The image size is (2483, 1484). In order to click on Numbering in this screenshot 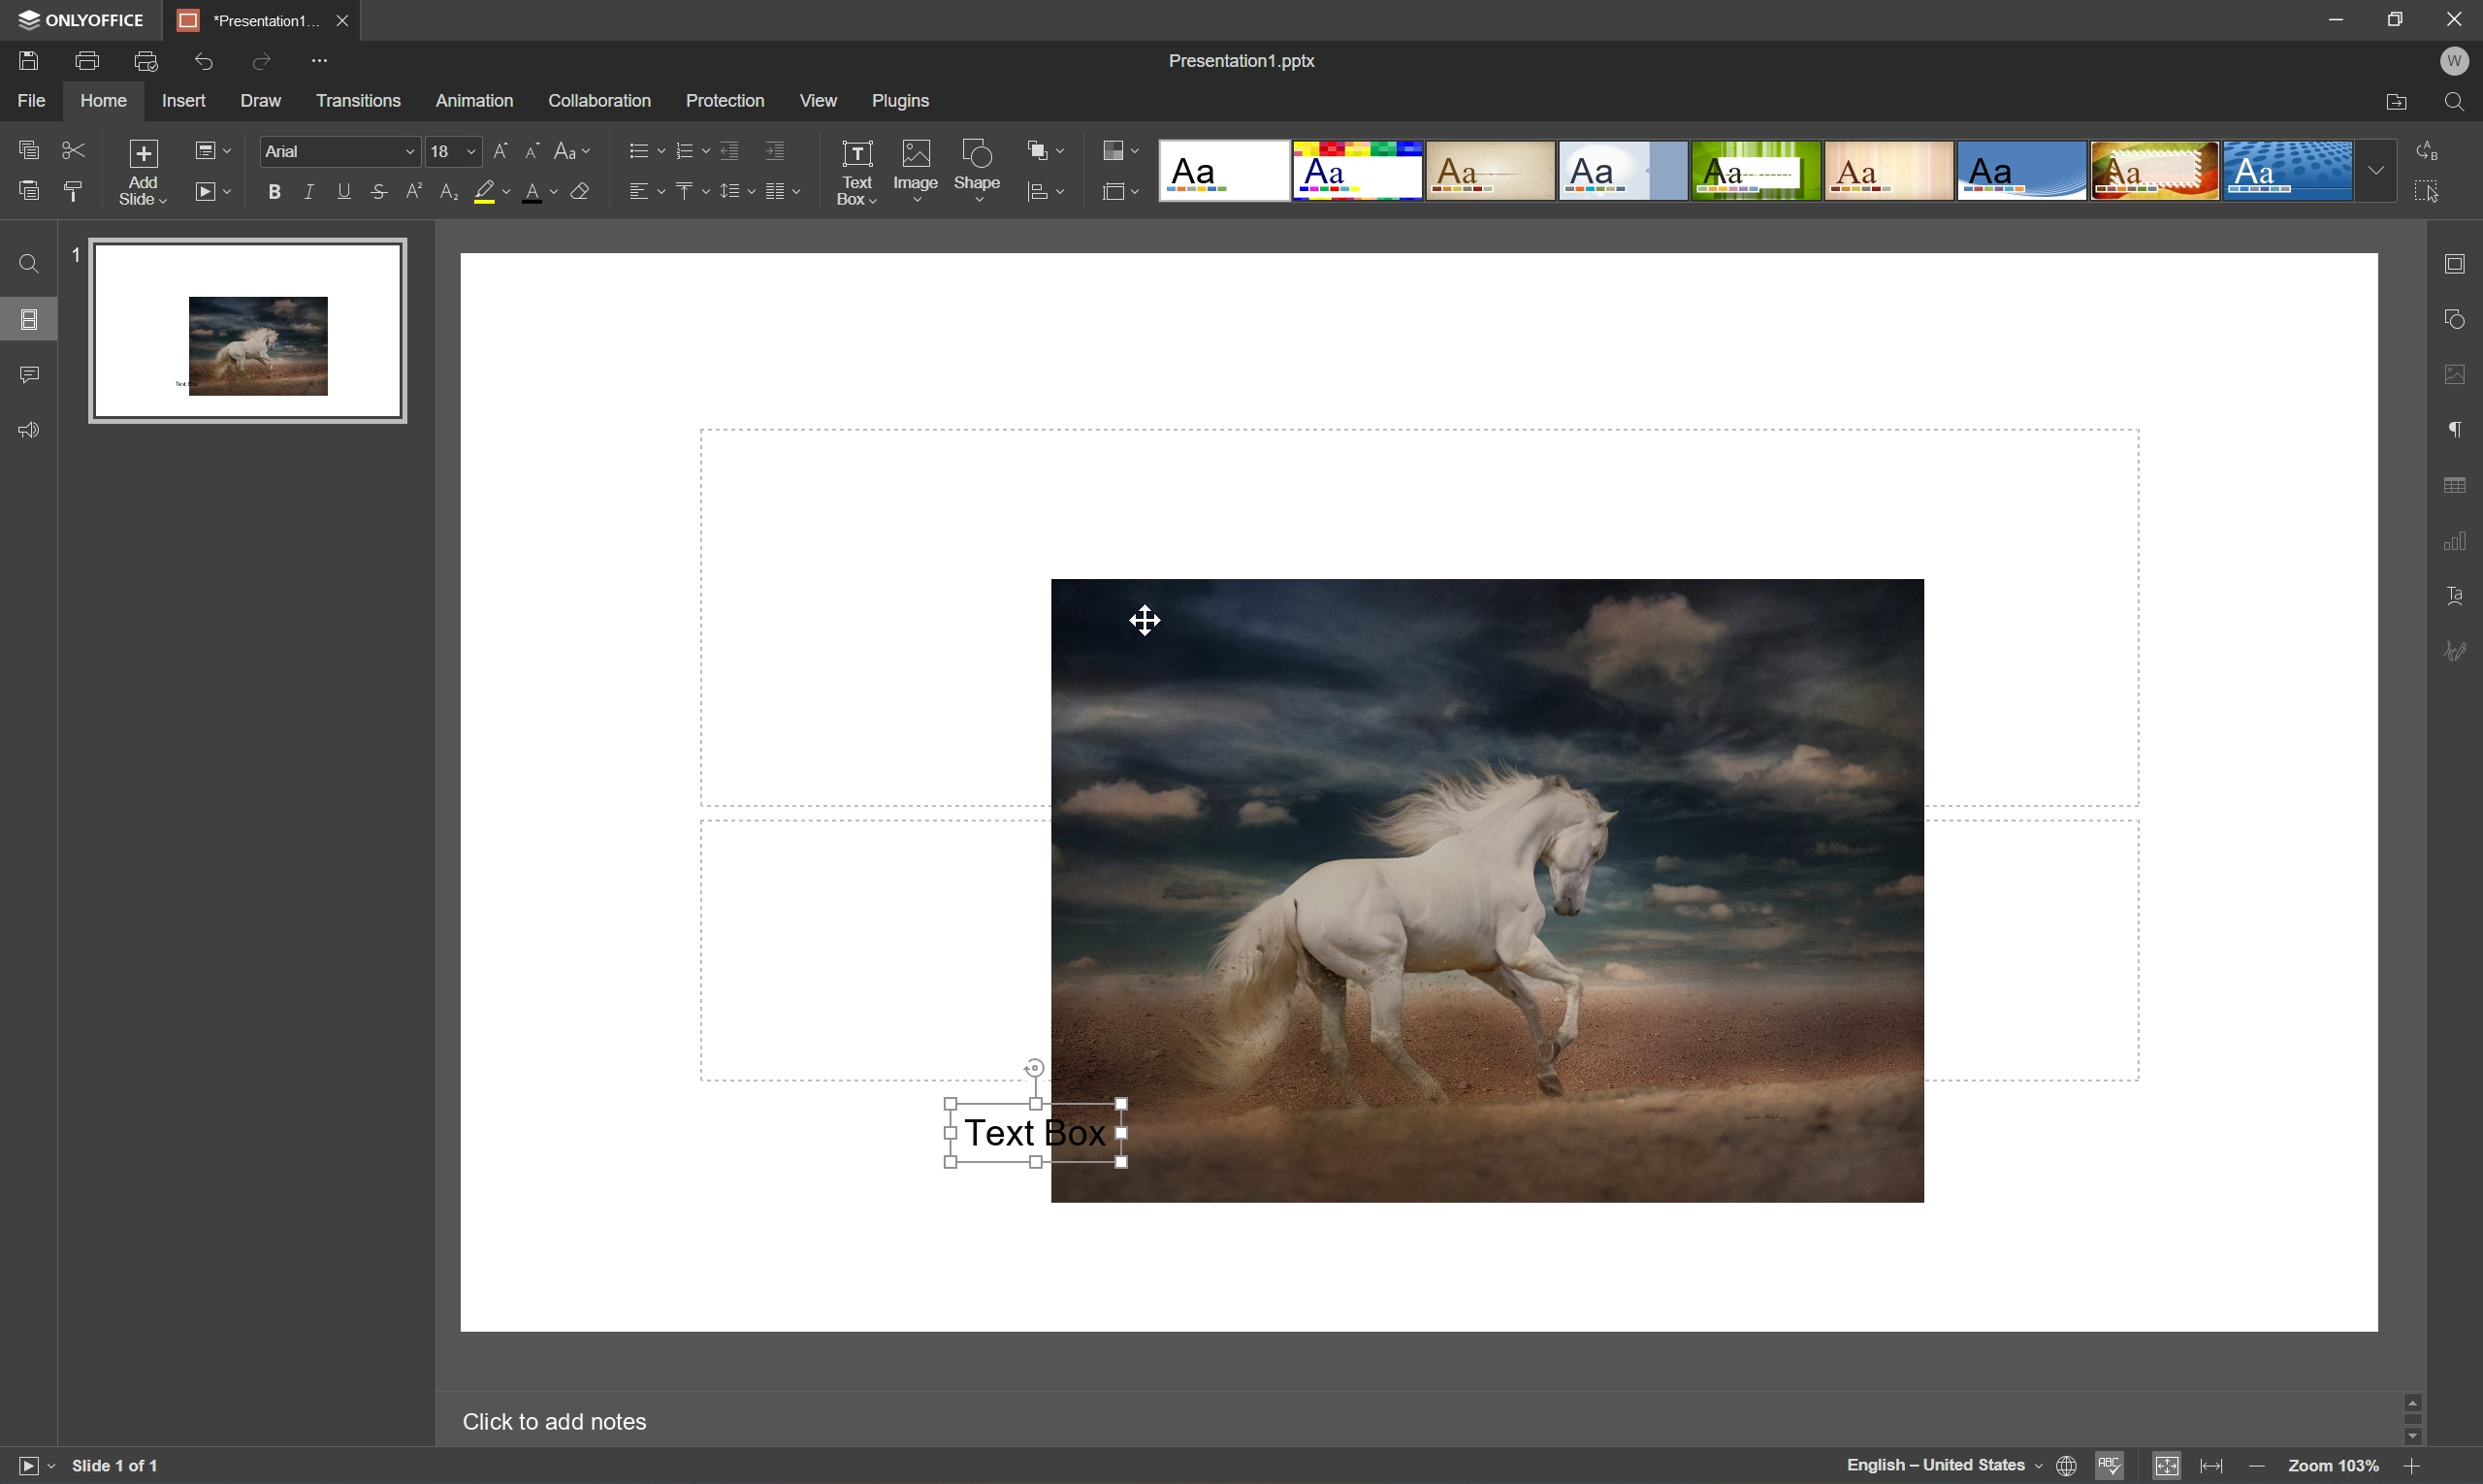, I will do `click(691, 146)`.